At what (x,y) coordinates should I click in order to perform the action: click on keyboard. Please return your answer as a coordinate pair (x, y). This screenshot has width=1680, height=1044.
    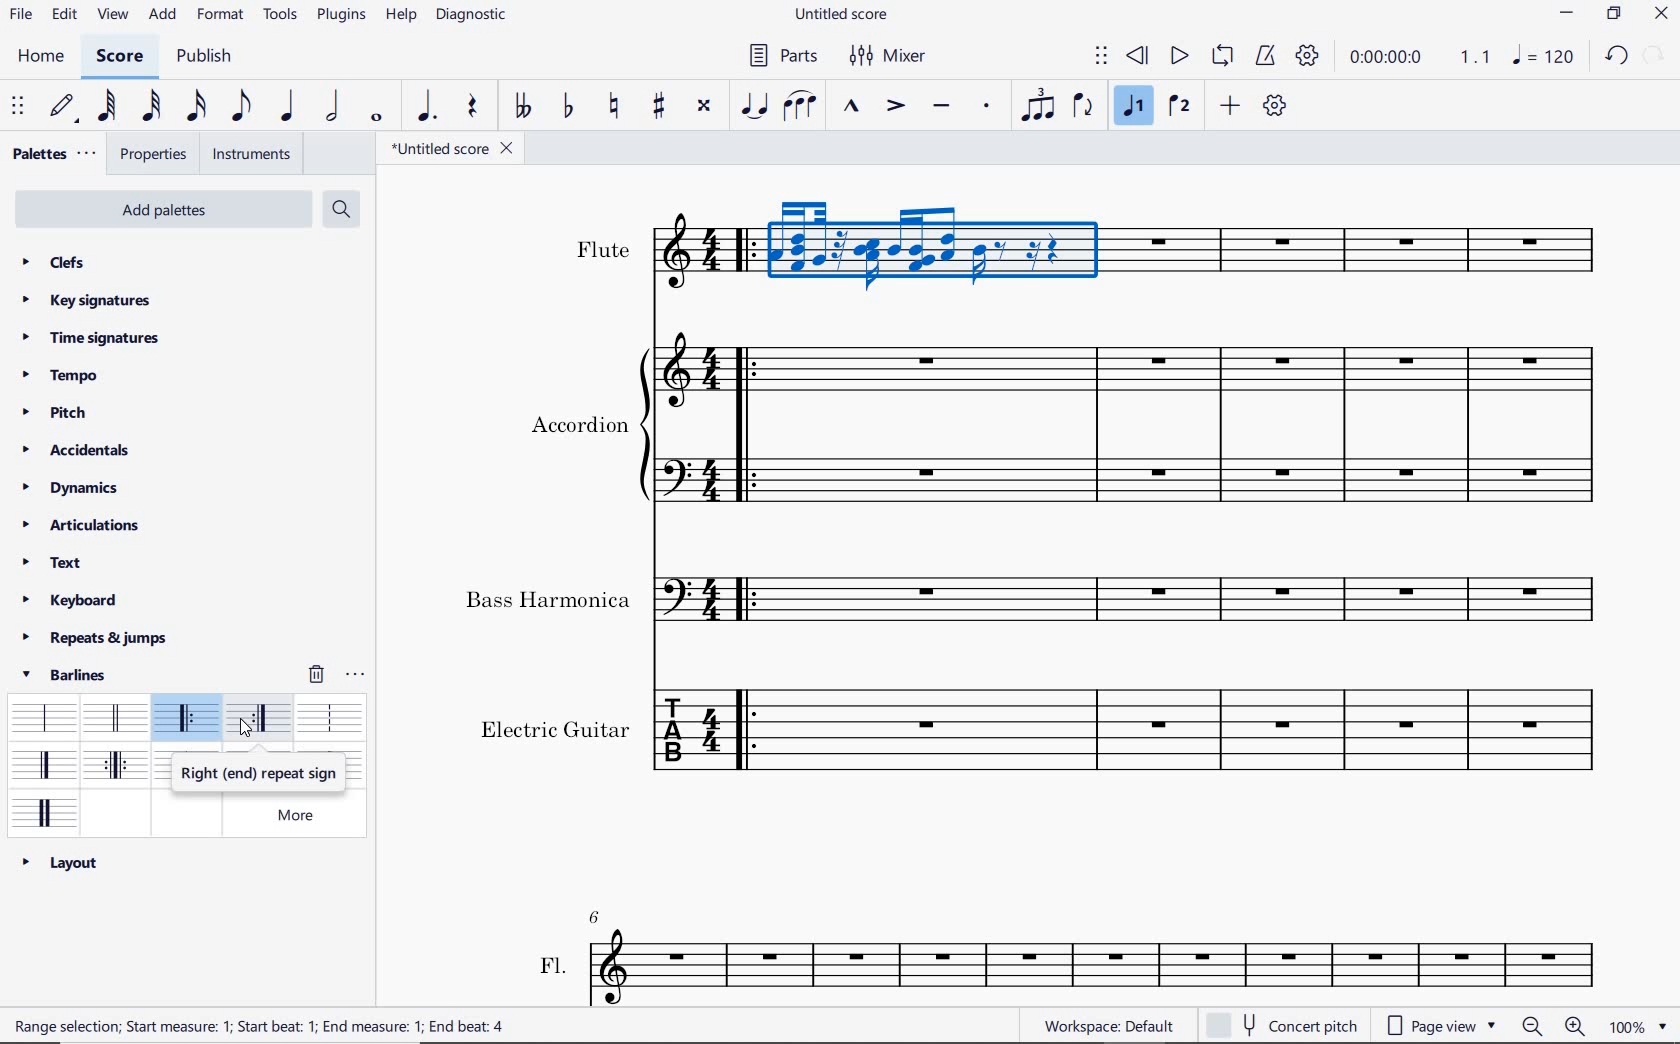
    Looking at the image, I should click on (73, 600).